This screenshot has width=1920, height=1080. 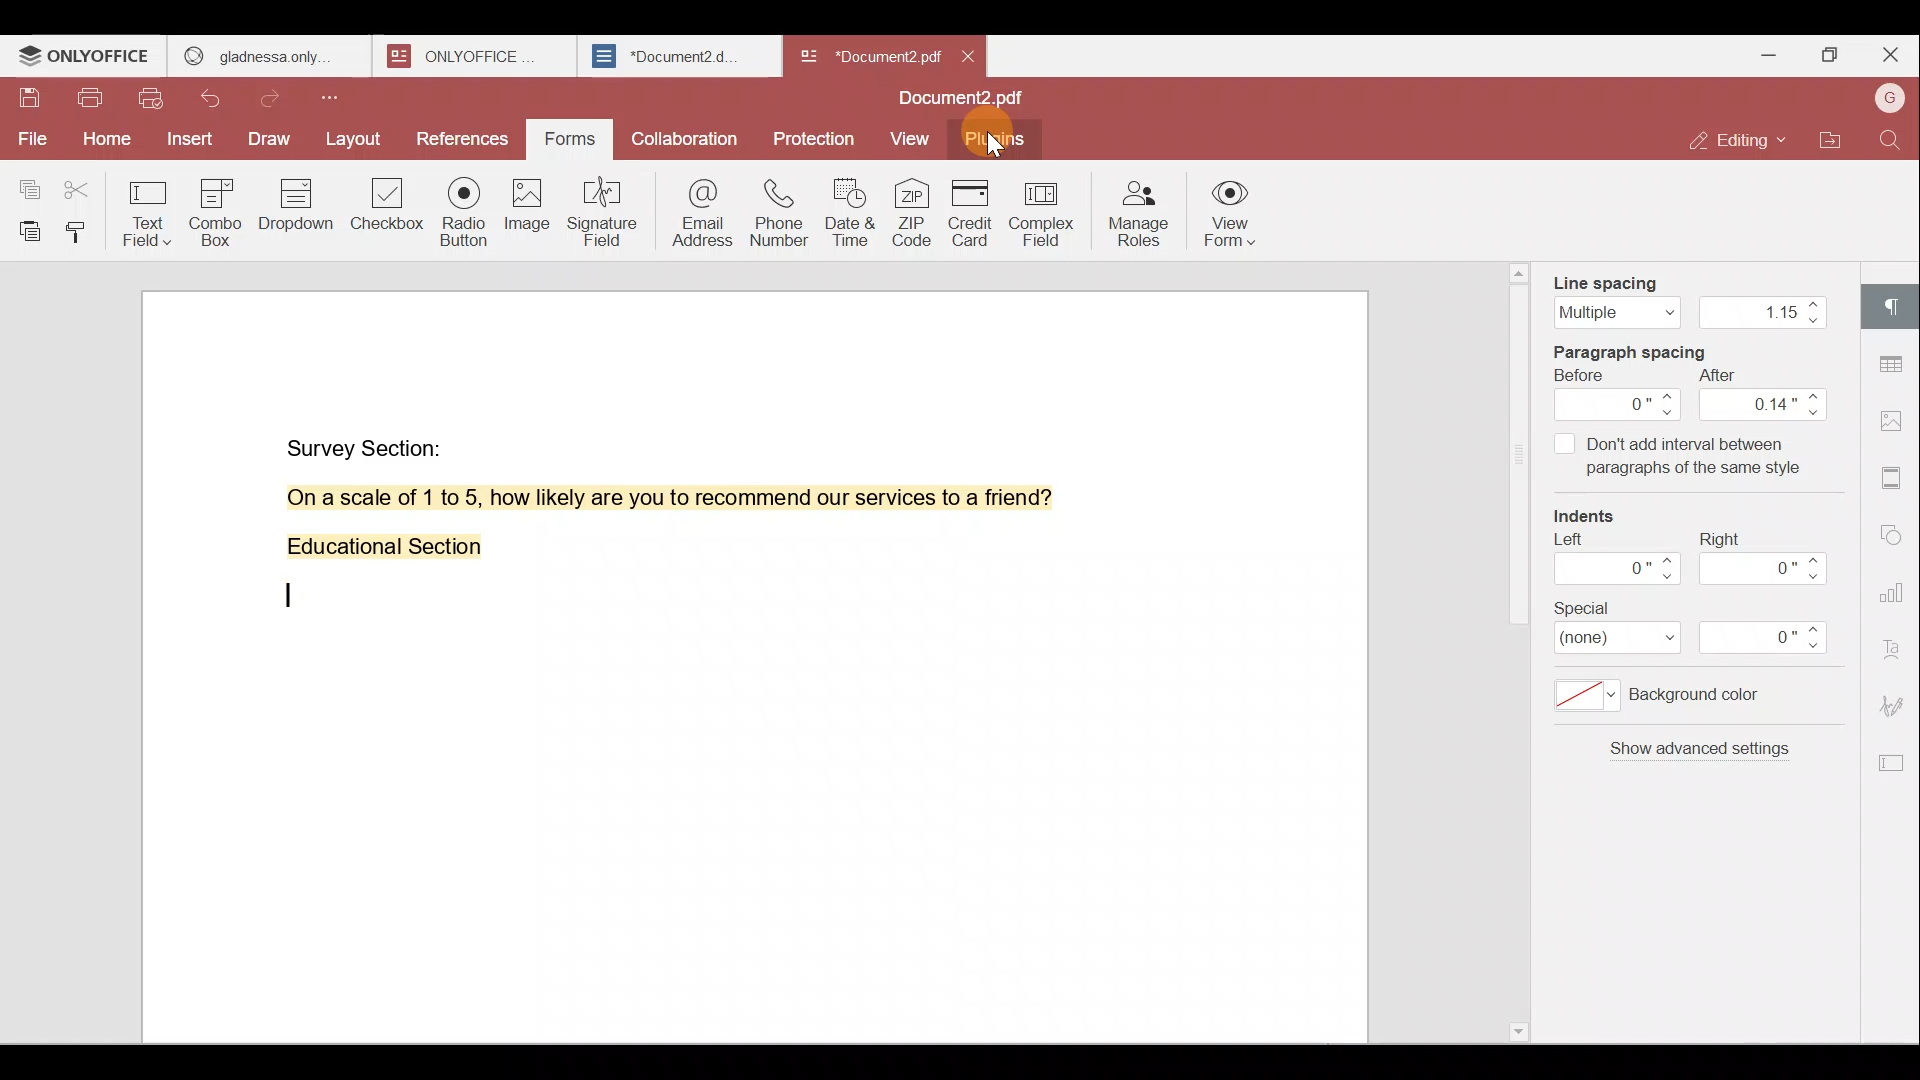 I want to click on Don't add interval between
paragraphs of the same style, so click(x=1677, y=460).